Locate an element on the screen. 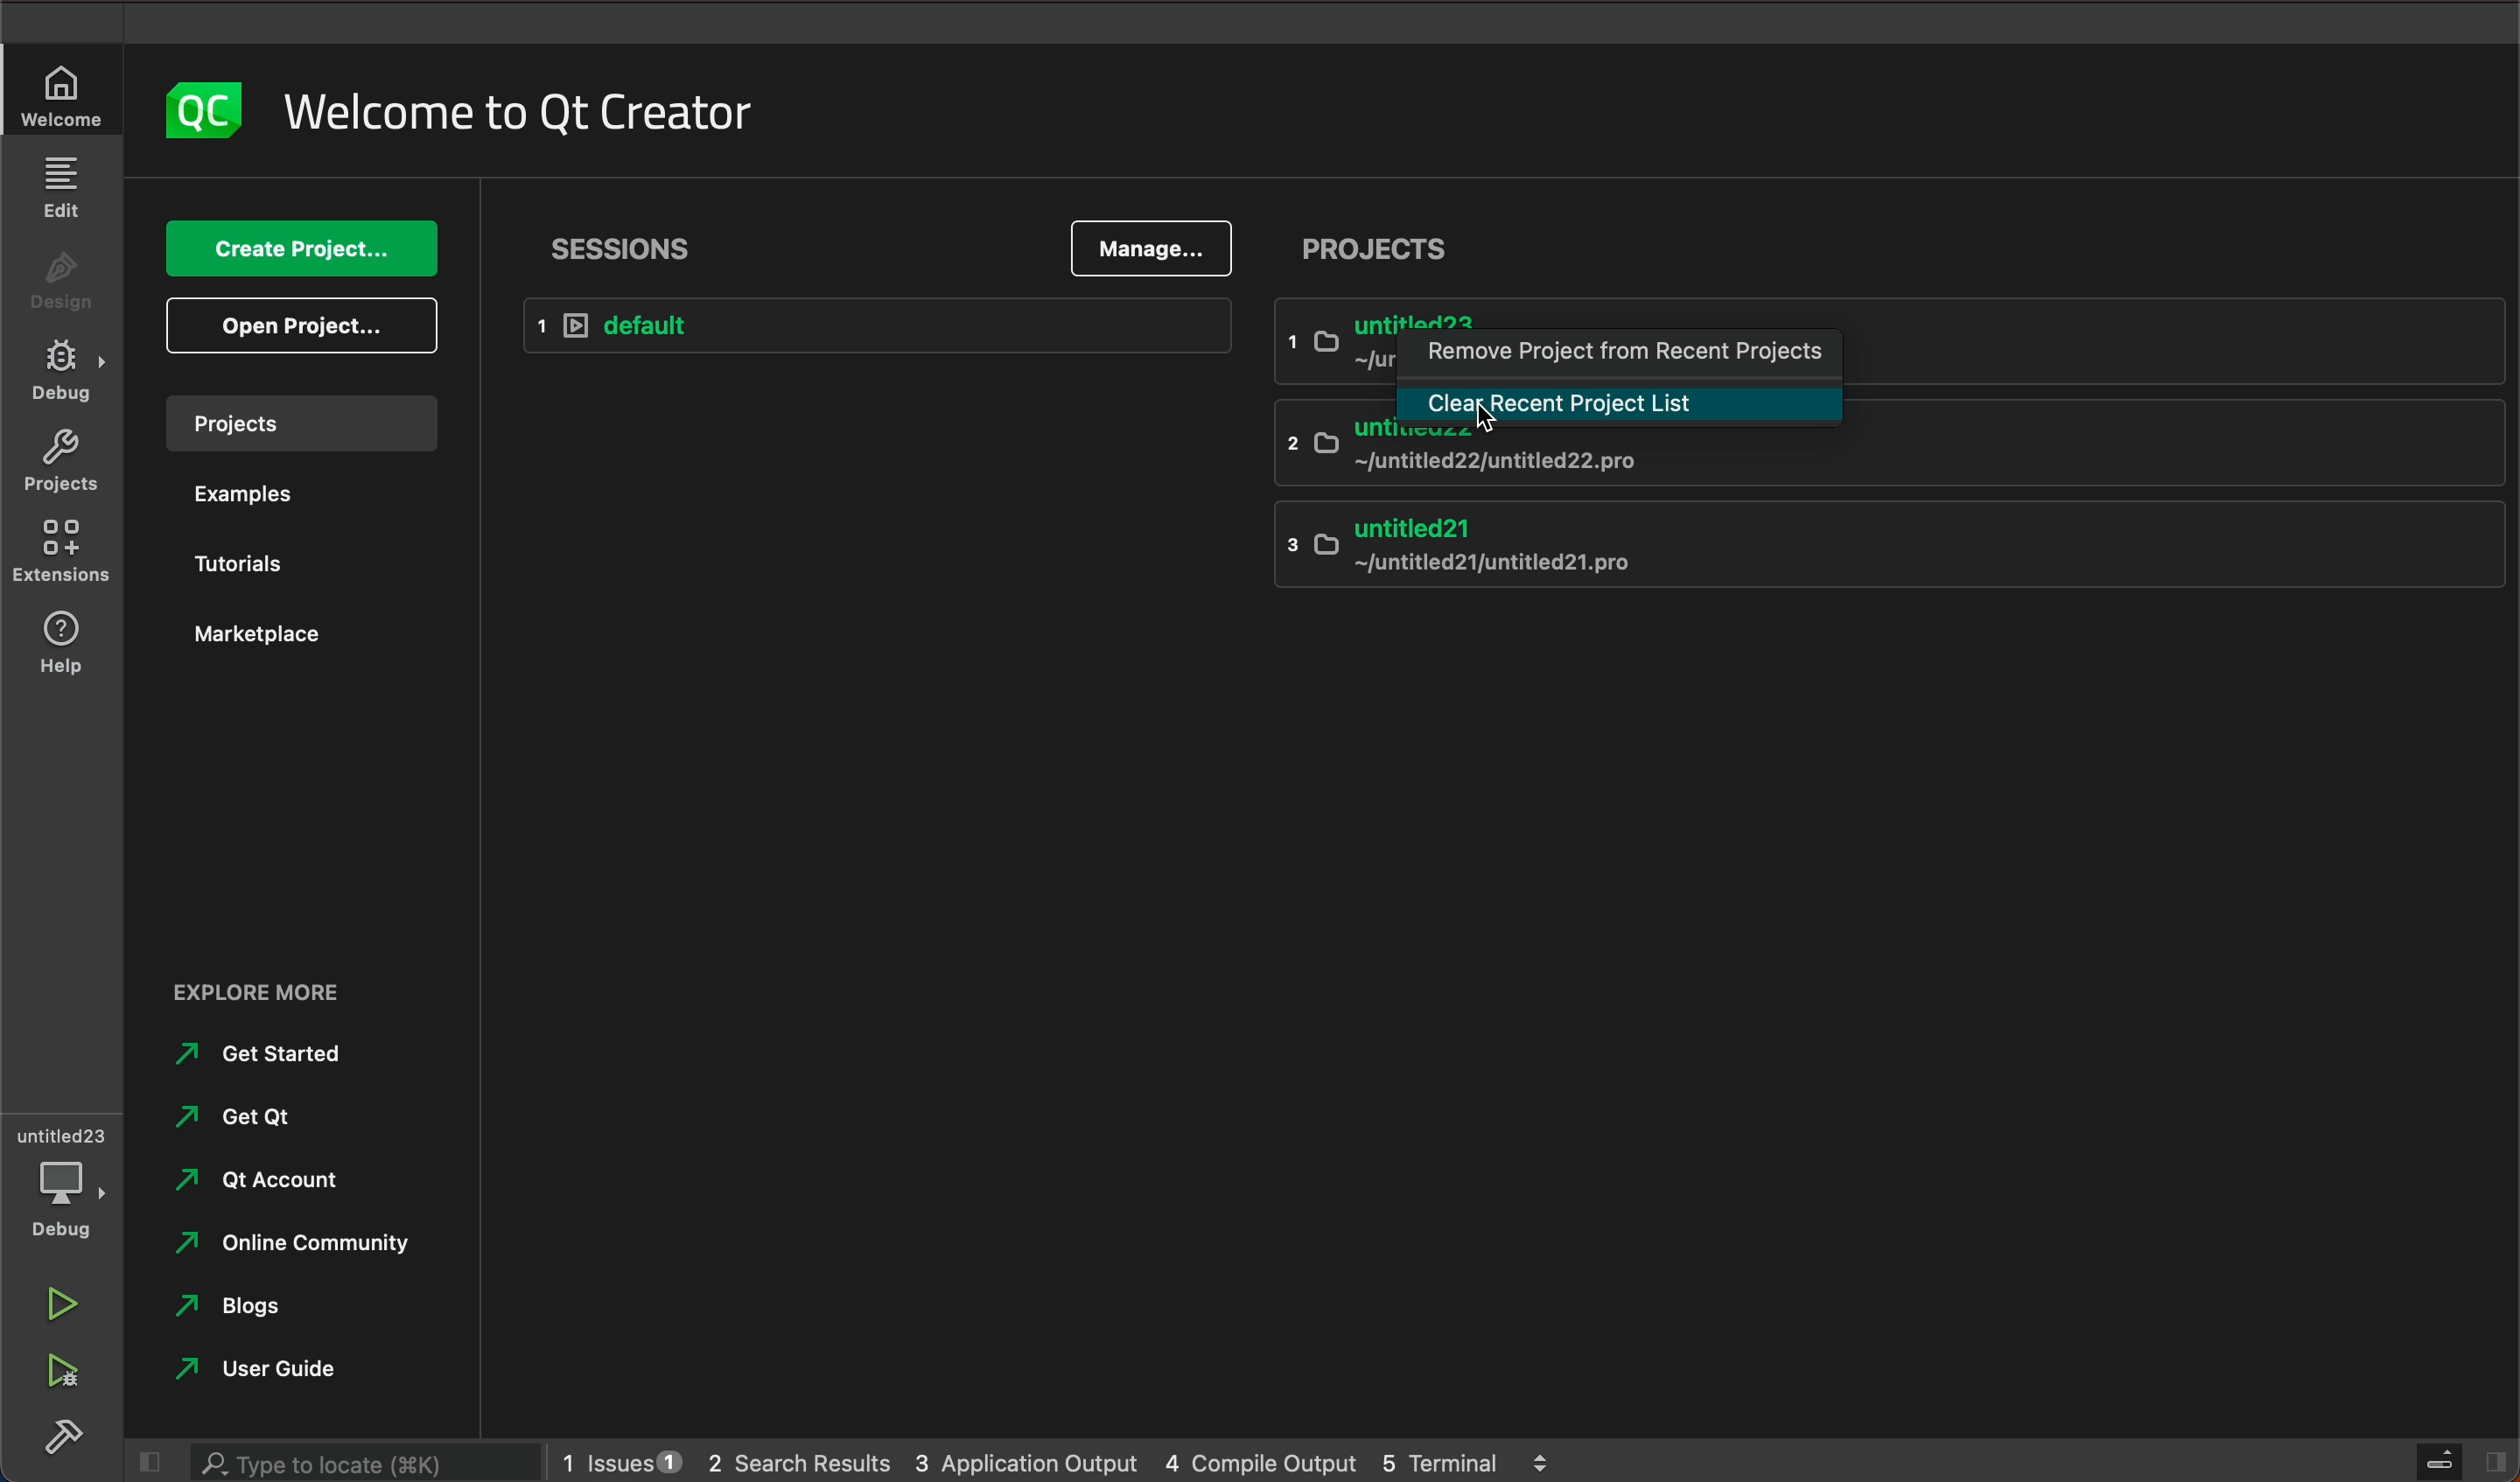  marketplace is located at coordinates (256, 636).